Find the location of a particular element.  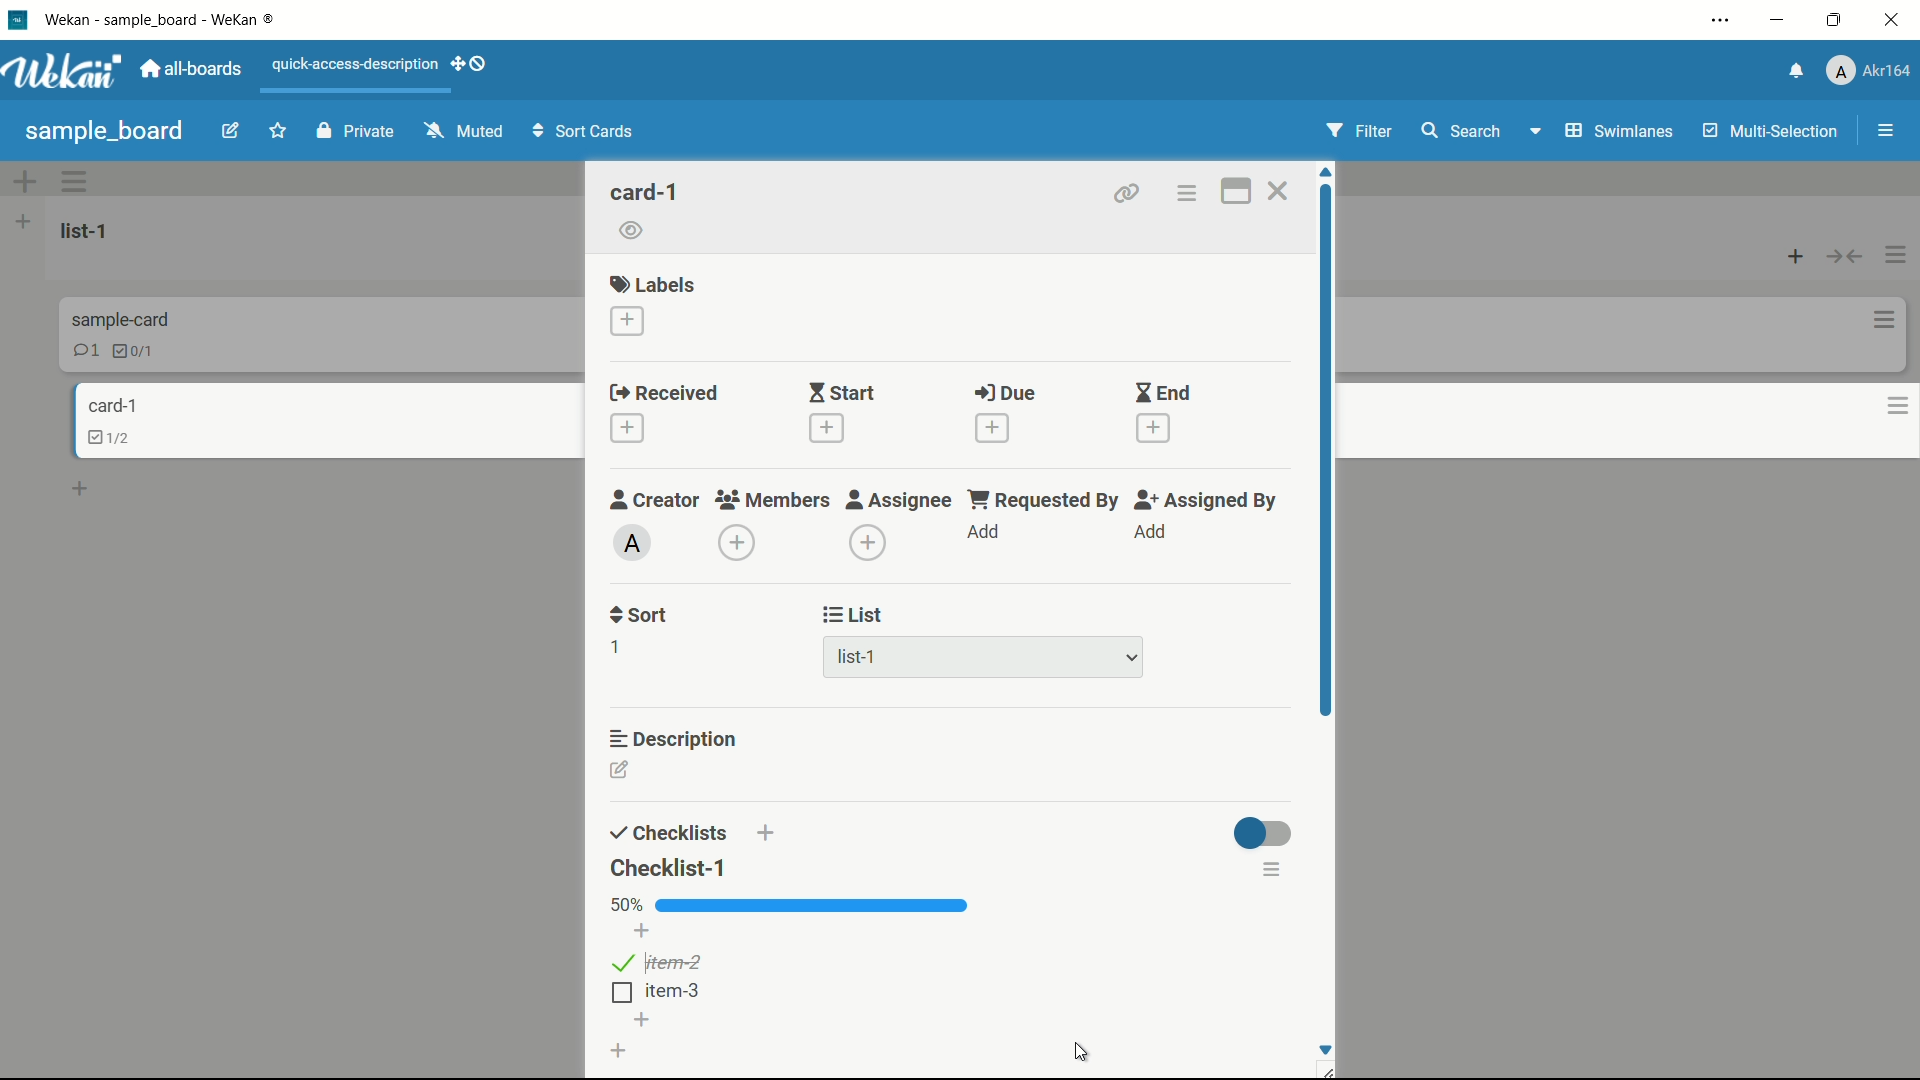

settings and more is located at coordinates (1714, 20).